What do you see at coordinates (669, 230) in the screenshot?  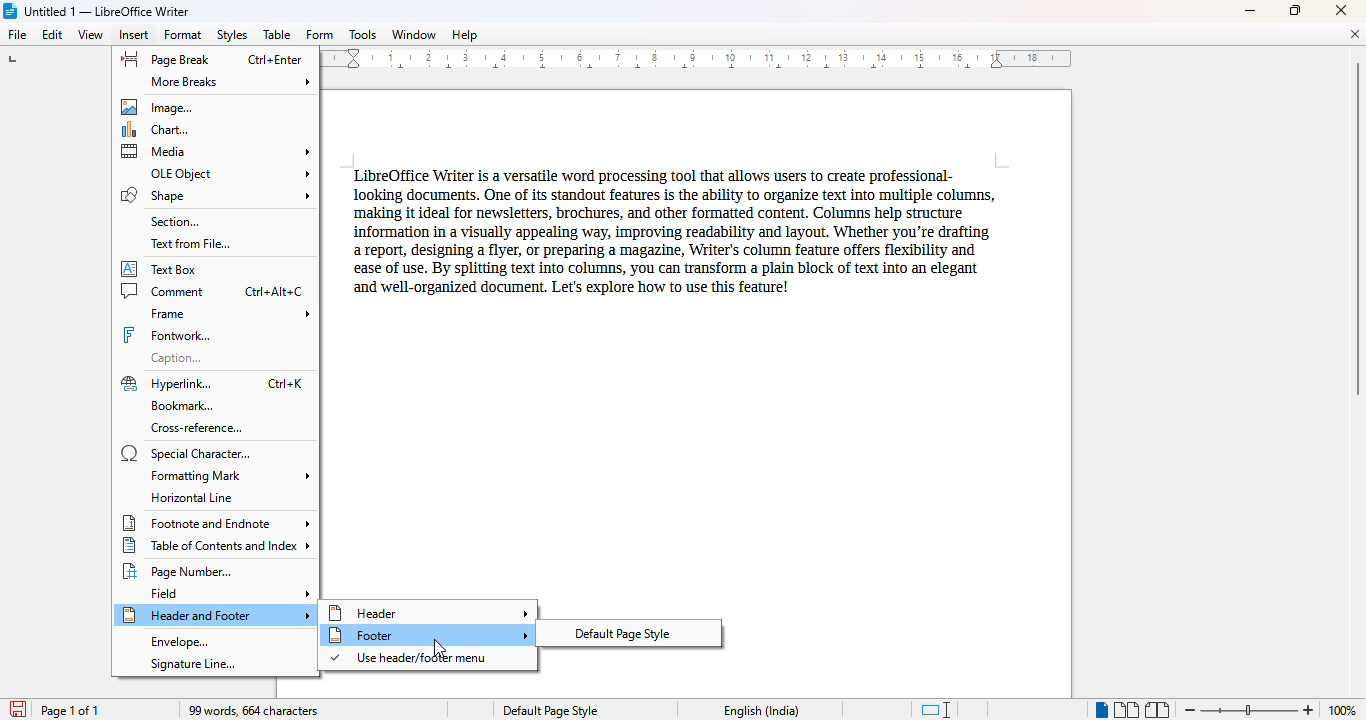 I see `LibreOffice Writer is a versatile word processing tool that allows users to create professional looking documents. One of its standout features is the ability to organize text into multiple columns,‘ making it ideal for newsletters, brochures, and other formatted content. Columns help structure information in a visually appealing way, improving readability and layout. Whether you're drafting a report, designing a flyer, or preparing a magazine, Writer's column feature offers flexibility and ease of use. By splitting text into columns, you can transform a plain block of text into an elegant and well-organized document. Let's explore how to use this feature!` at bounding box center [669, 230].